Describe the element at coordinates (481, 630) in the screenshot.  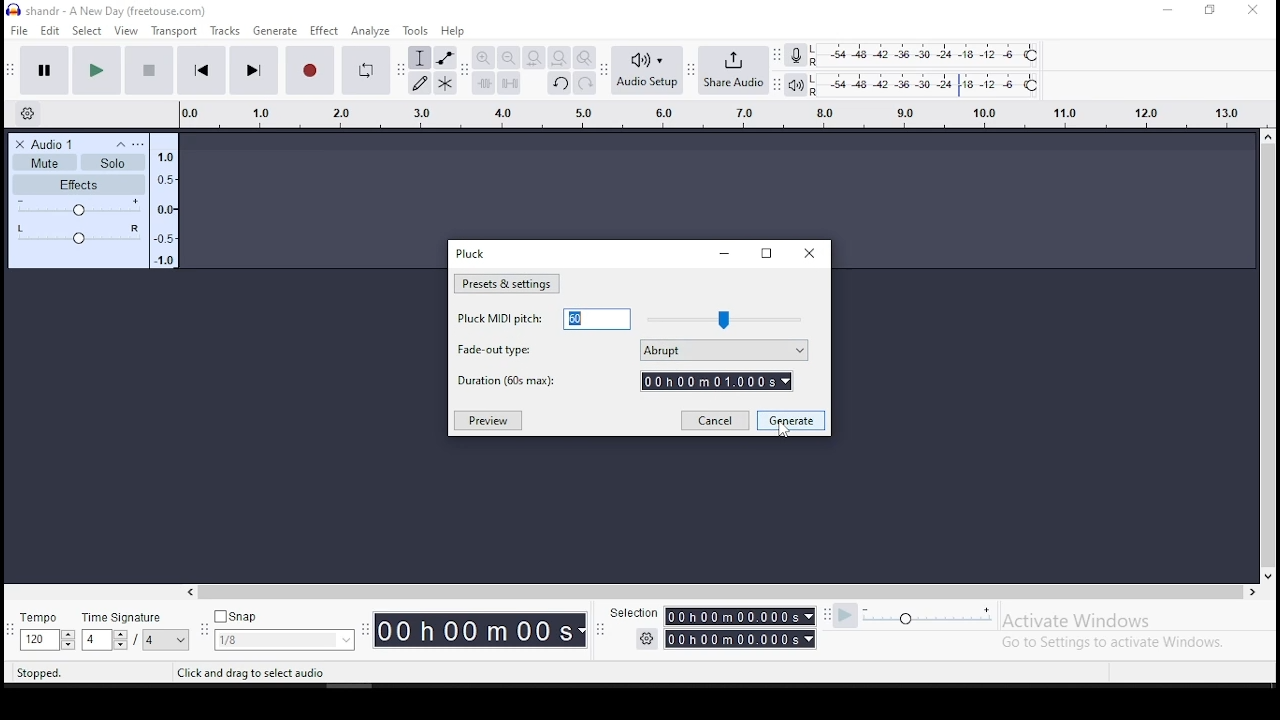
I see `00 h 00m 00 Ss` at that location.